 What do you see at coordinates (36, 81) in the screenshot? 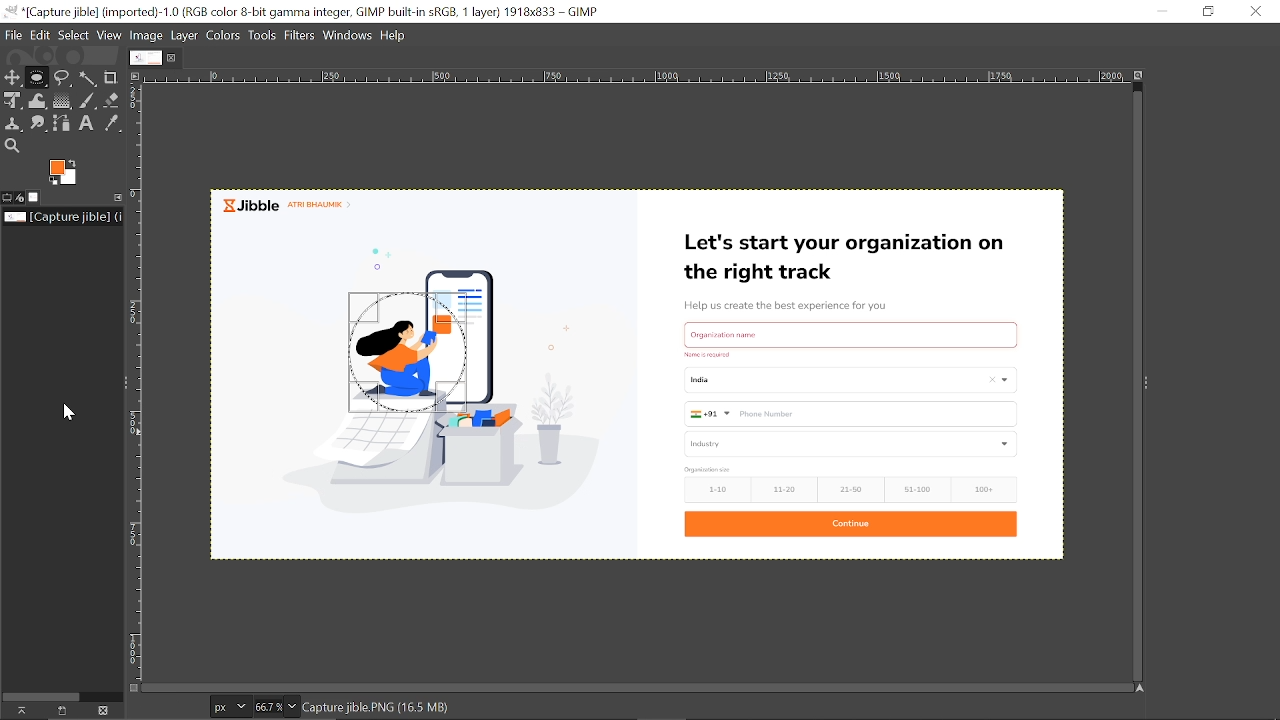
I see `Rectangular select` at bounding box center [36, 81].